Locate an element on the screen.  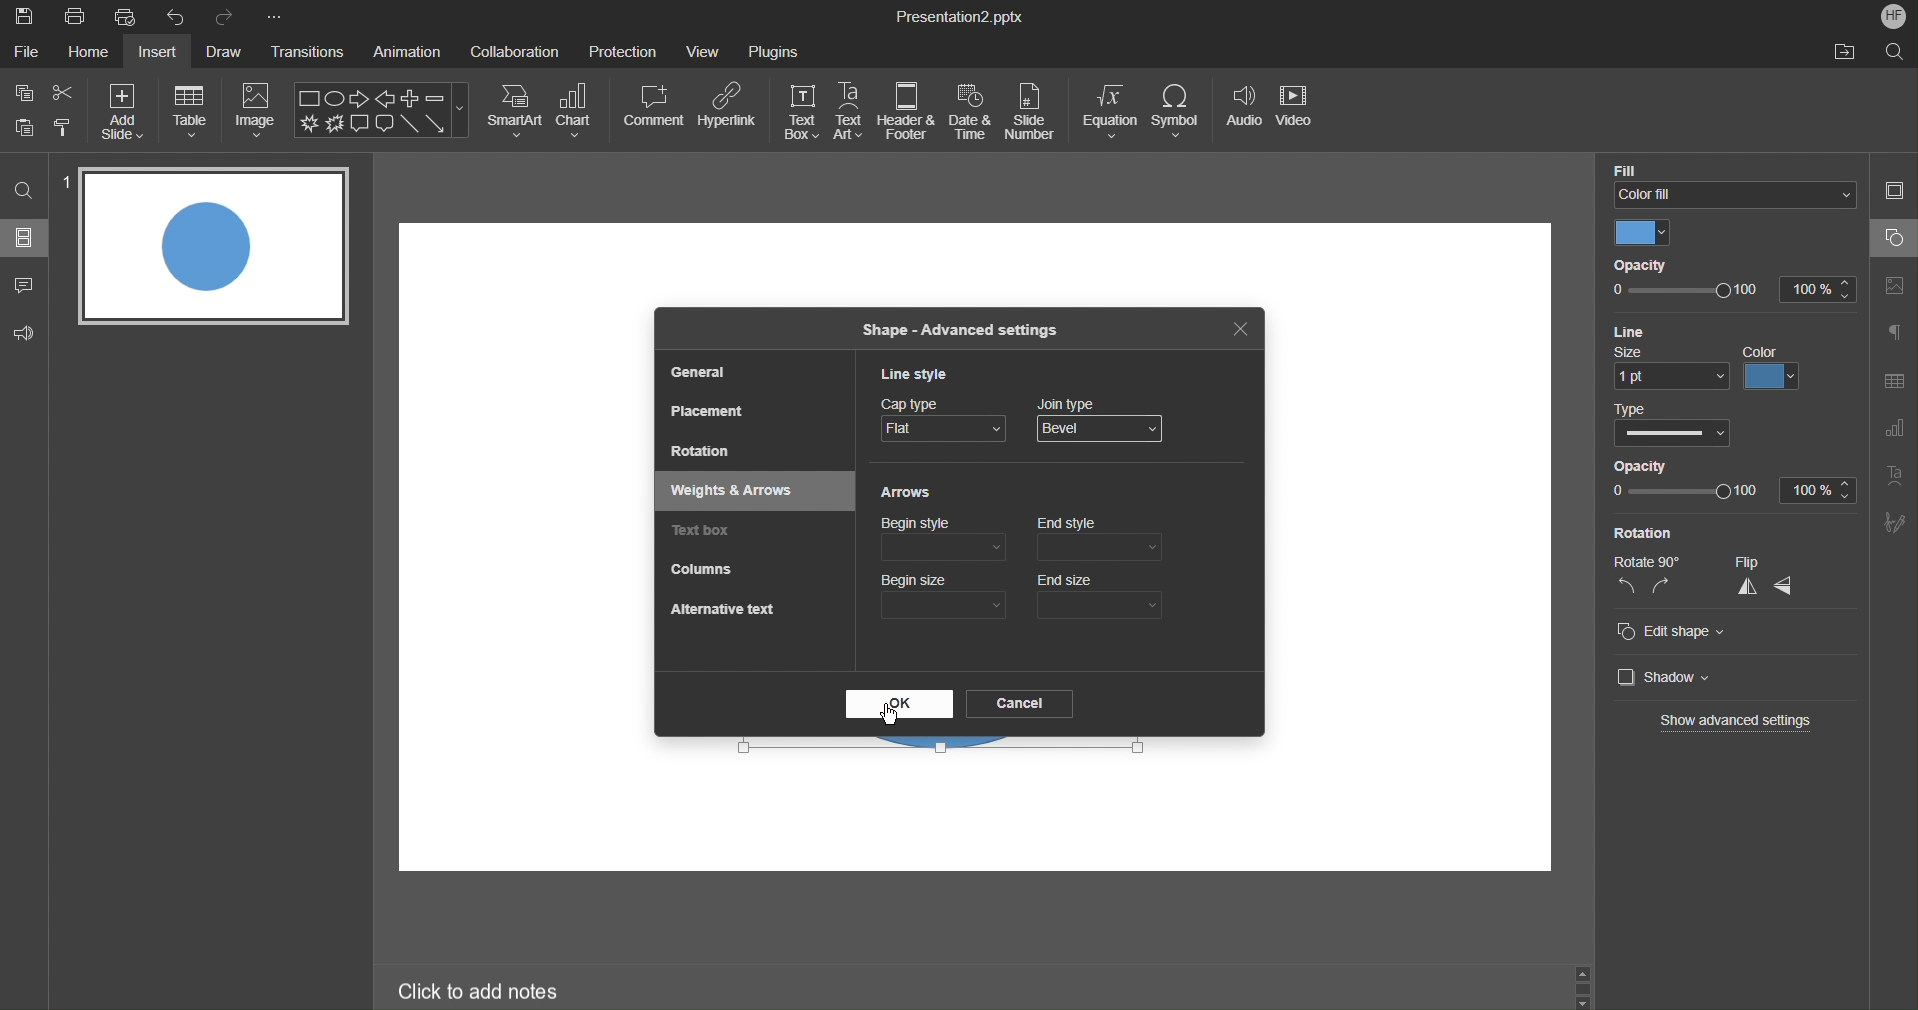
Table is located at coordinates (190, 110).